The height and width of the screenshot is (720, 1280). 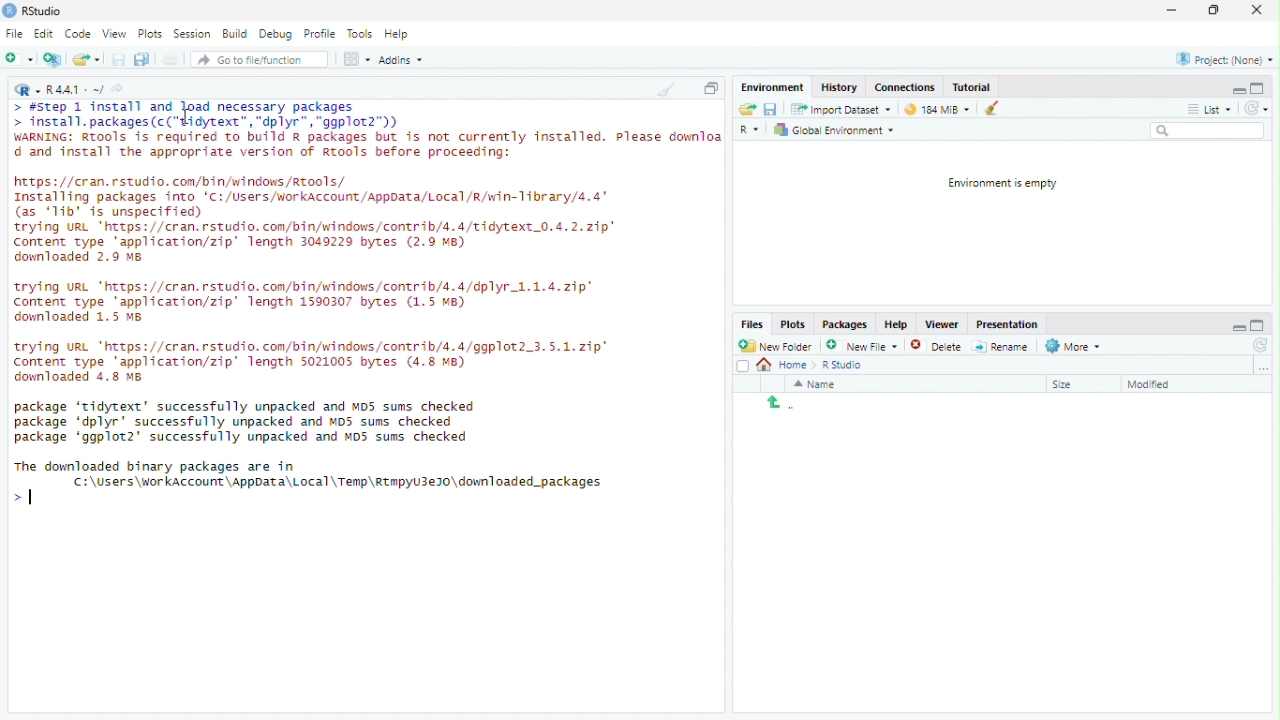 What do you see at coordinates (251, 422) in the screenshot?
I see `package ‘tidytext’ successfully unpacked and D5 sums checked
package ‘dplyr’ successfully unpacked and MDS sums checked
package ‘ggplot2’ successfully unpacked and MDS sums checked` at bounding box center [251, 422].